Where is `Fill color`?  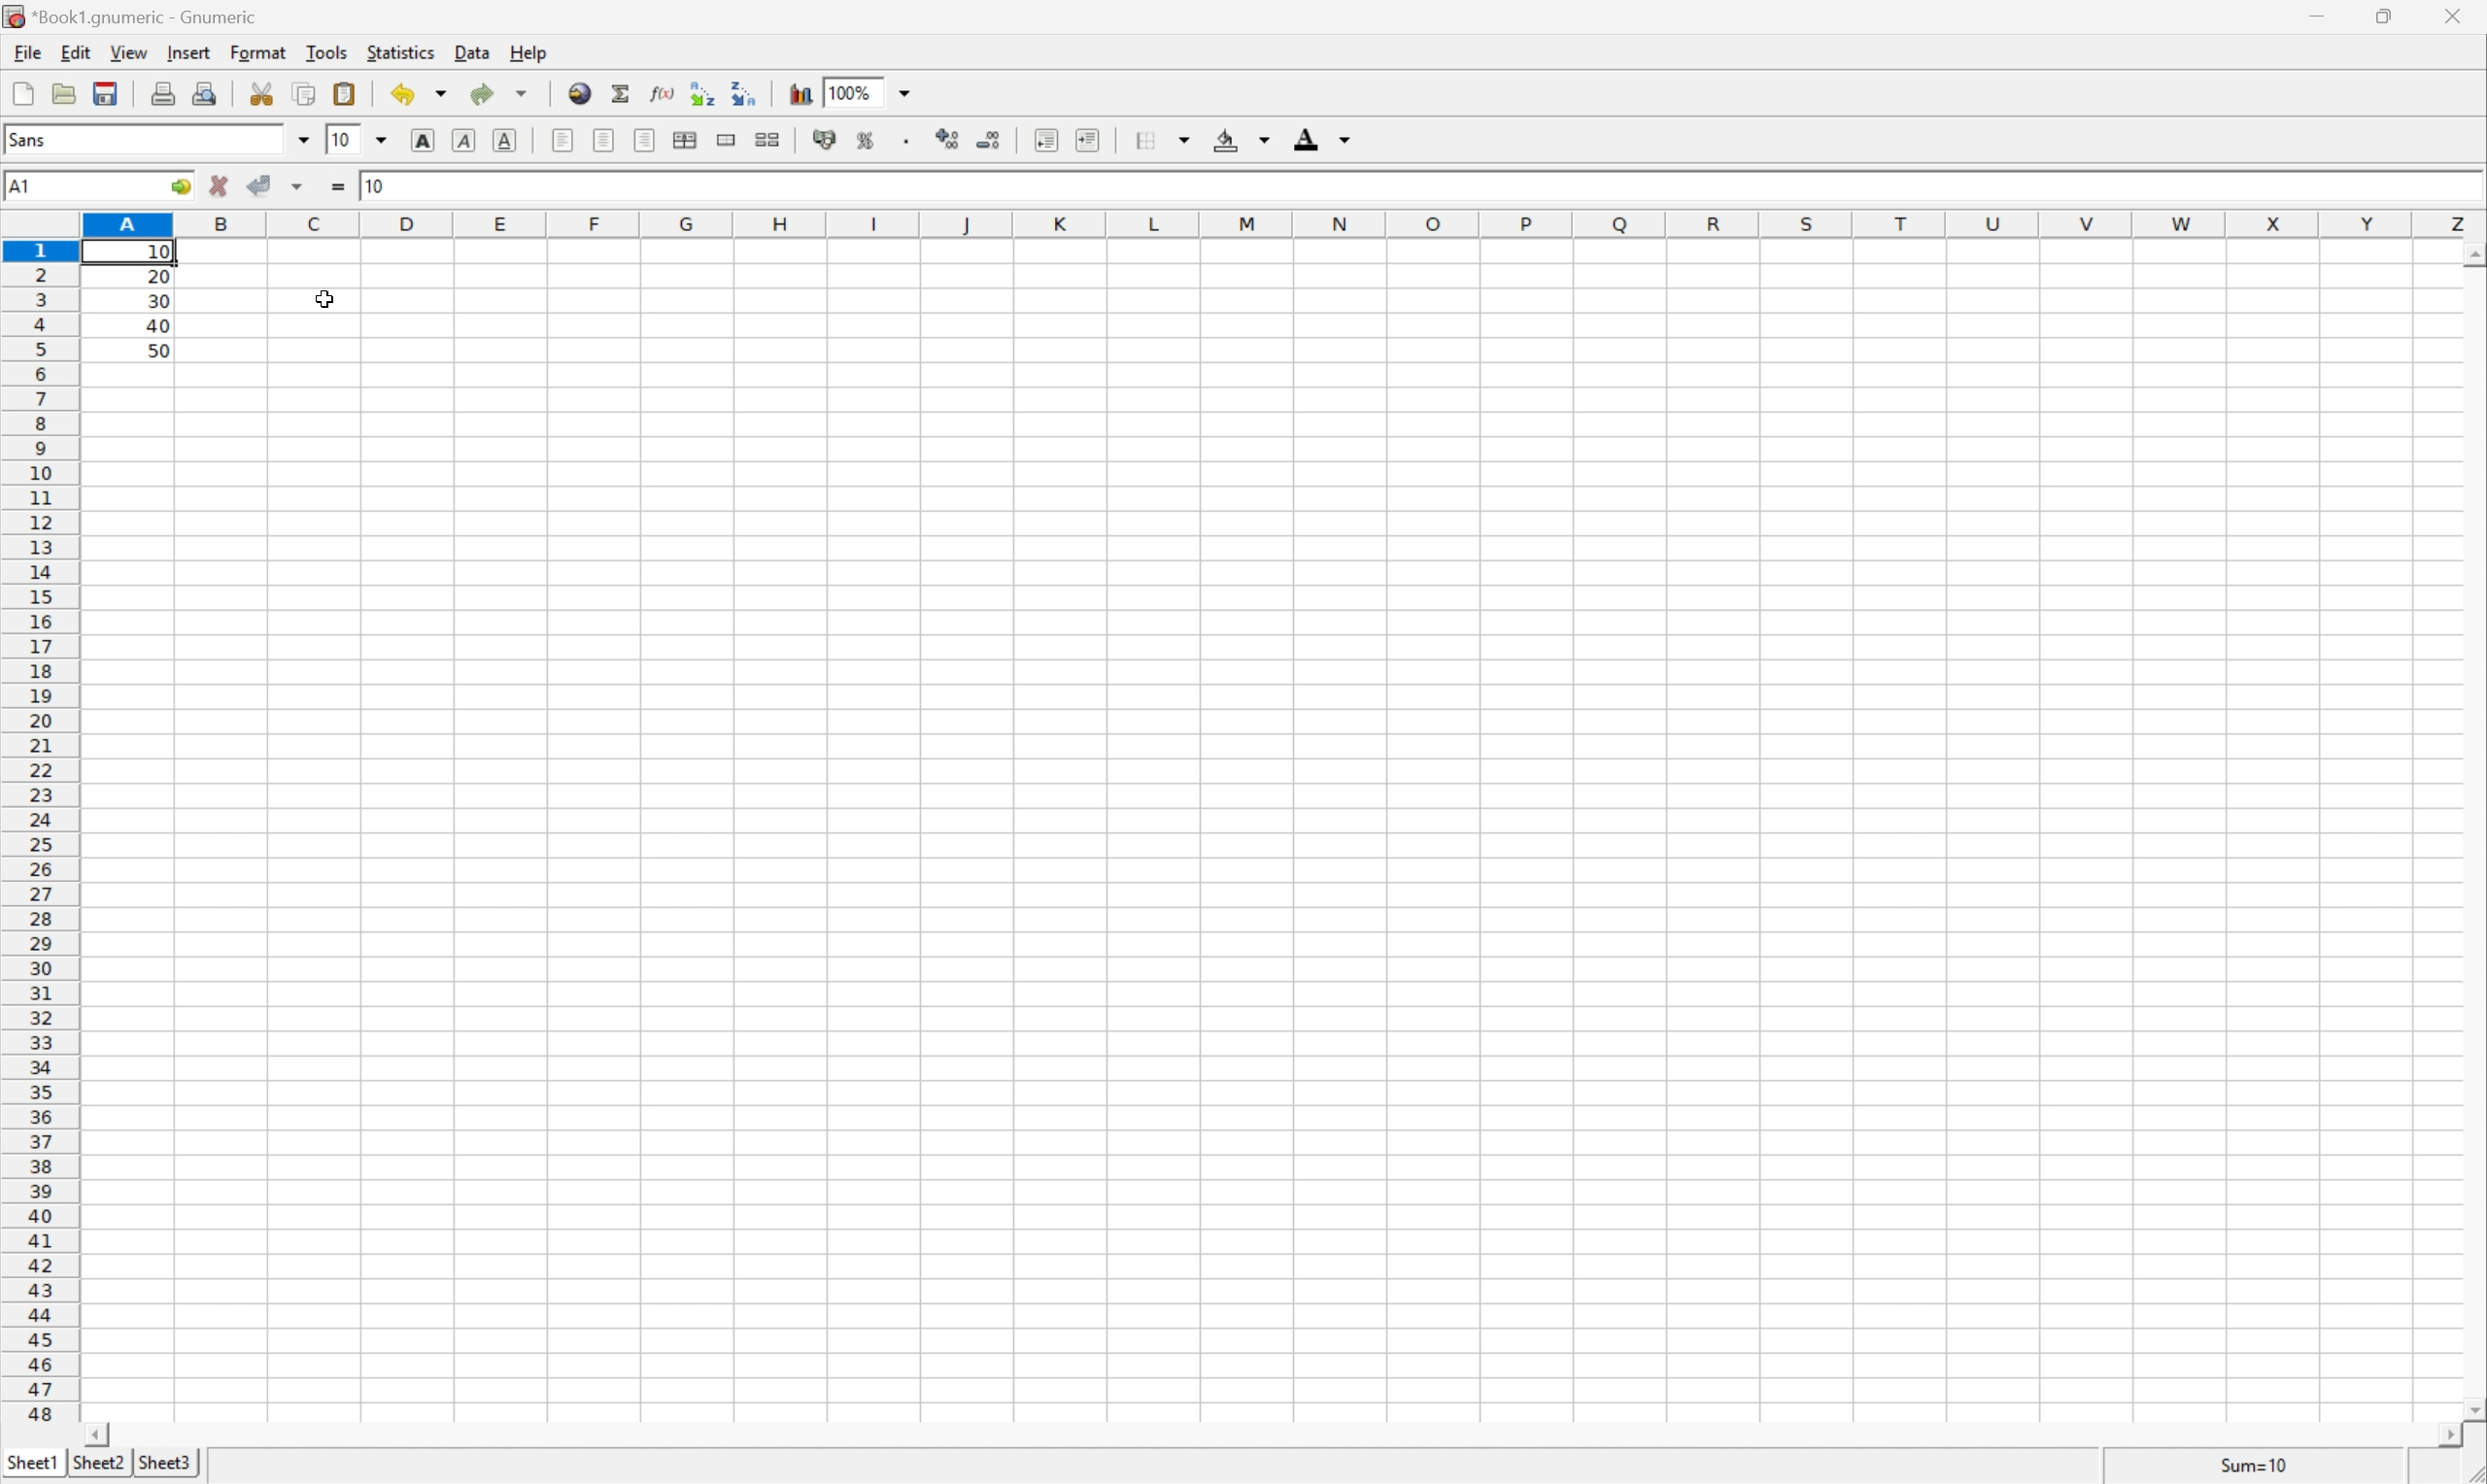 Fill color is located at coordinates (1223, 140).